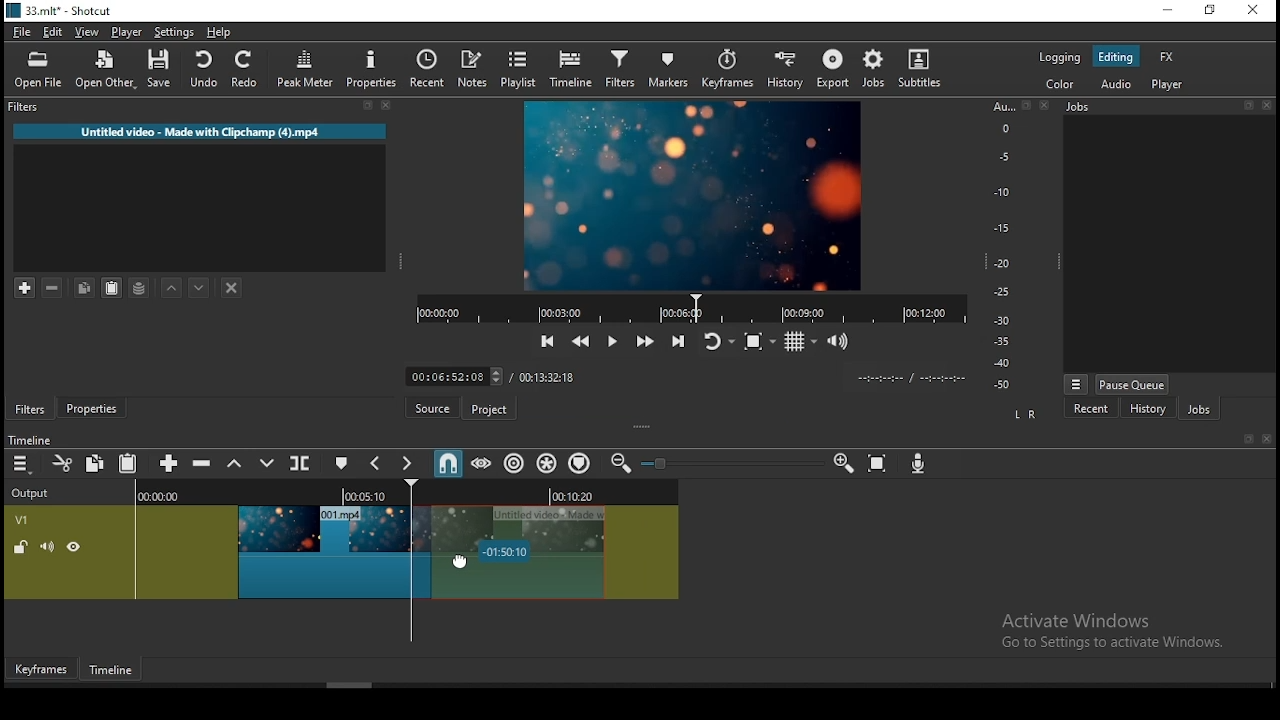 This screenshot has height=720, width=1280. I want to click on filters, so click(31, 409).